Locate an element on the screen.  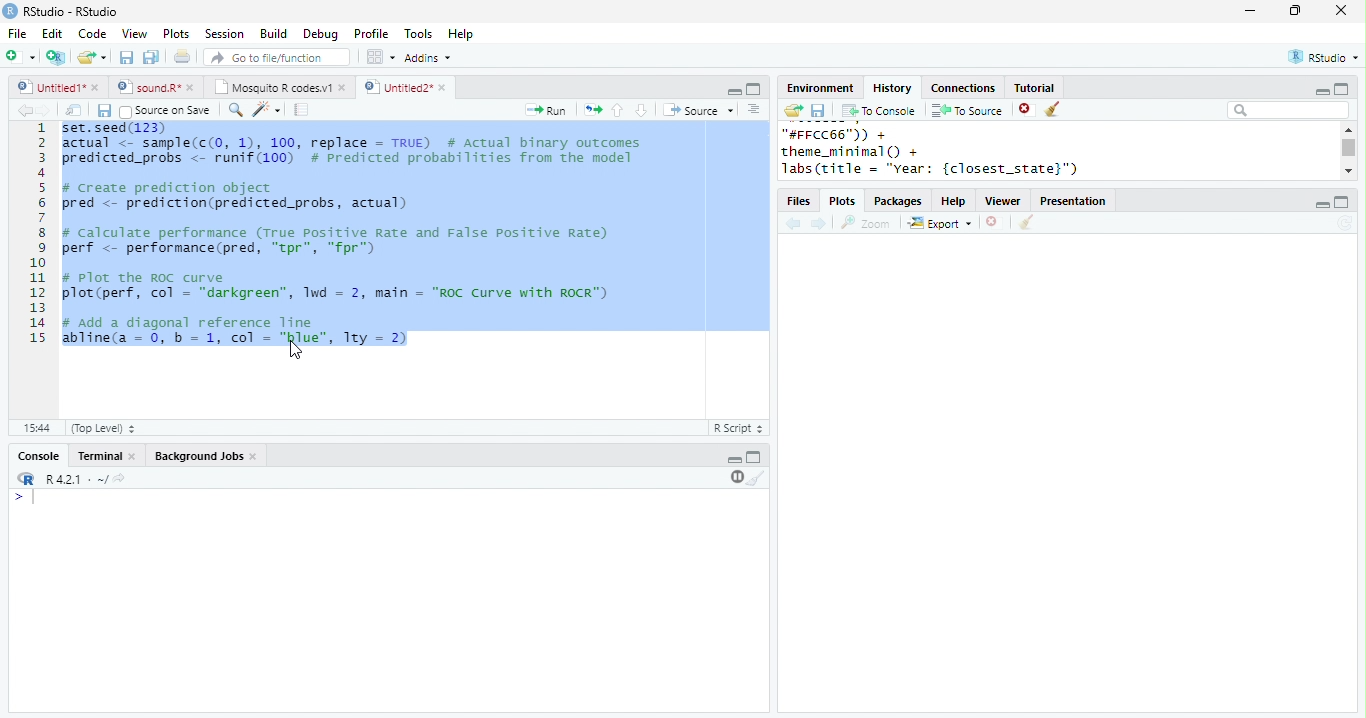
back is located at coordinates (793, 225).